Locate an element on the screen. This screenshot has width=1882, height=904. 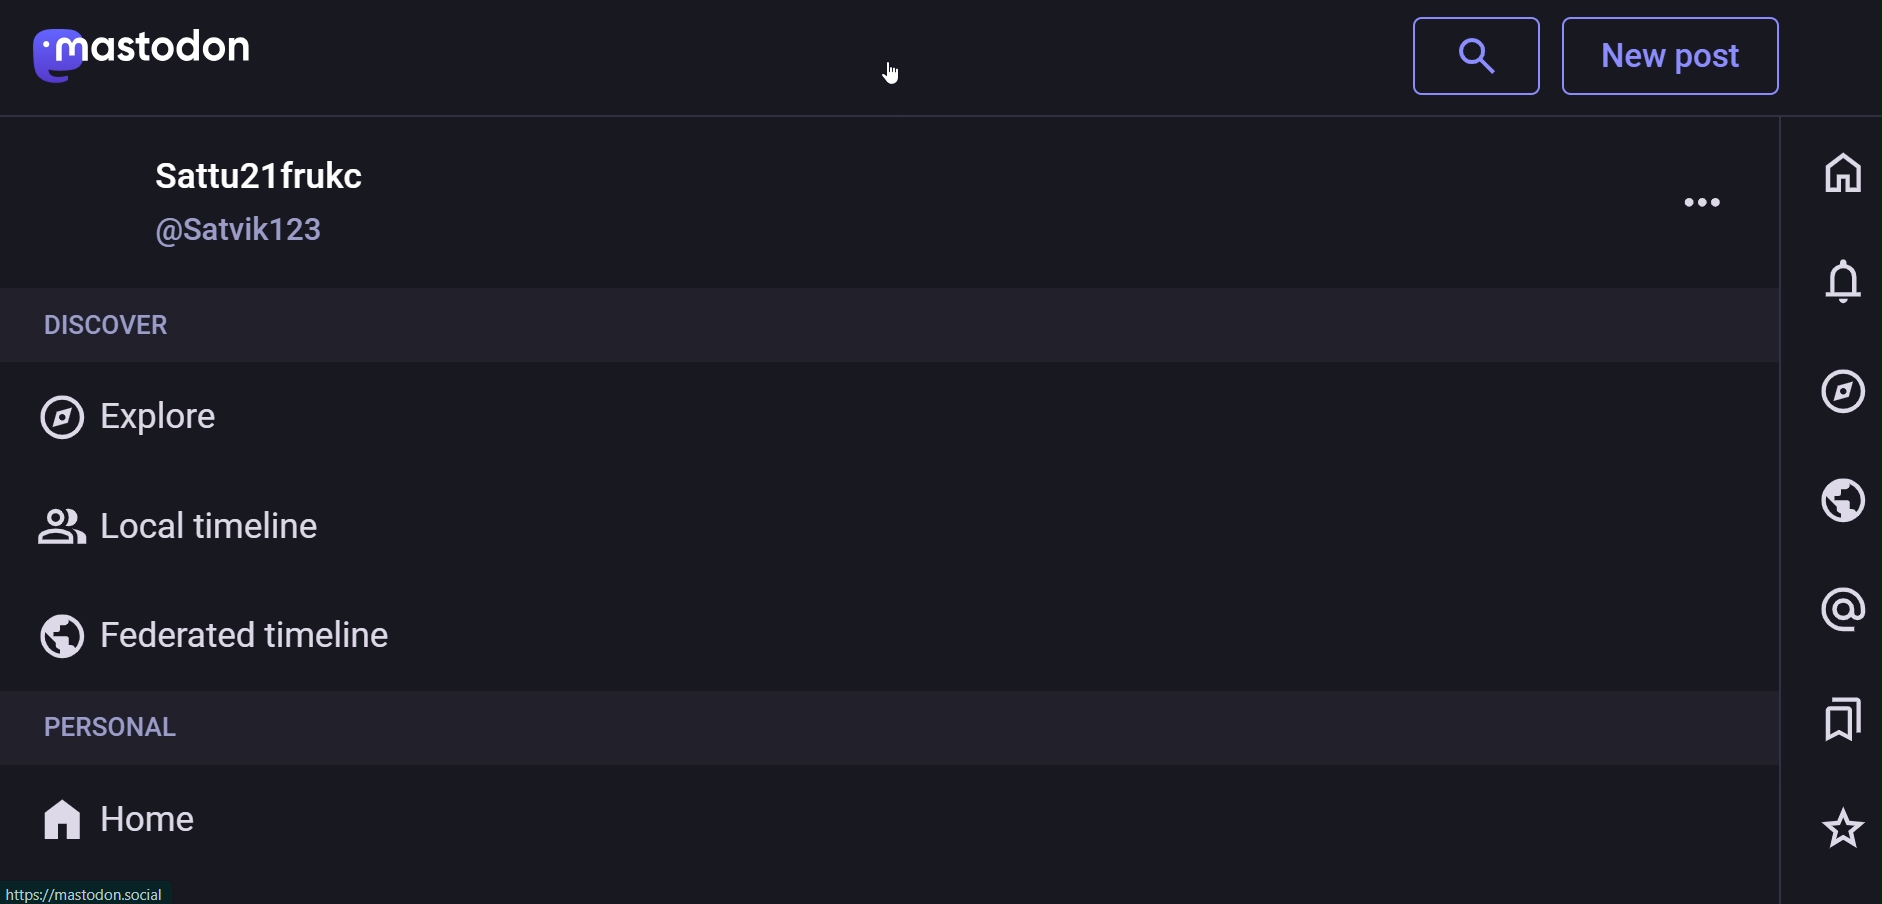
private mention is located at coordinates (1833, 610).